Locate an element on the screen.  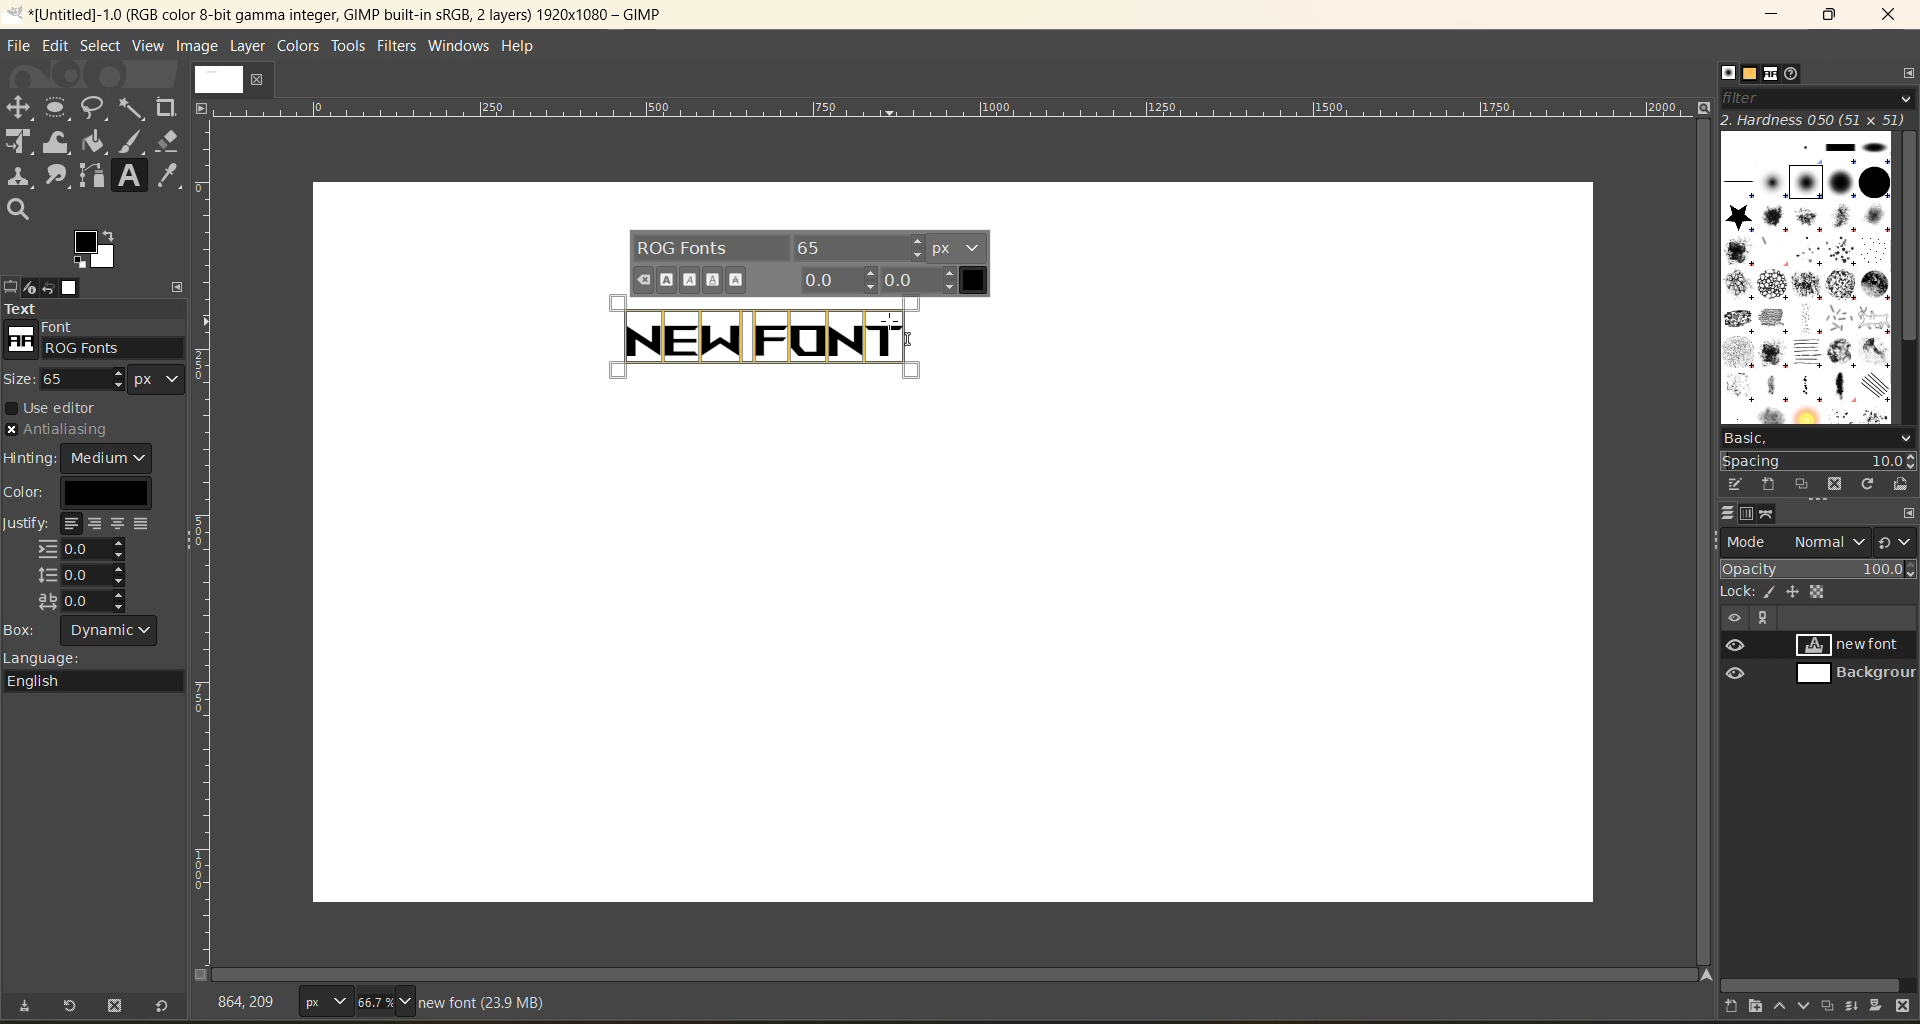
cursor is located at coordinates (902, 329).